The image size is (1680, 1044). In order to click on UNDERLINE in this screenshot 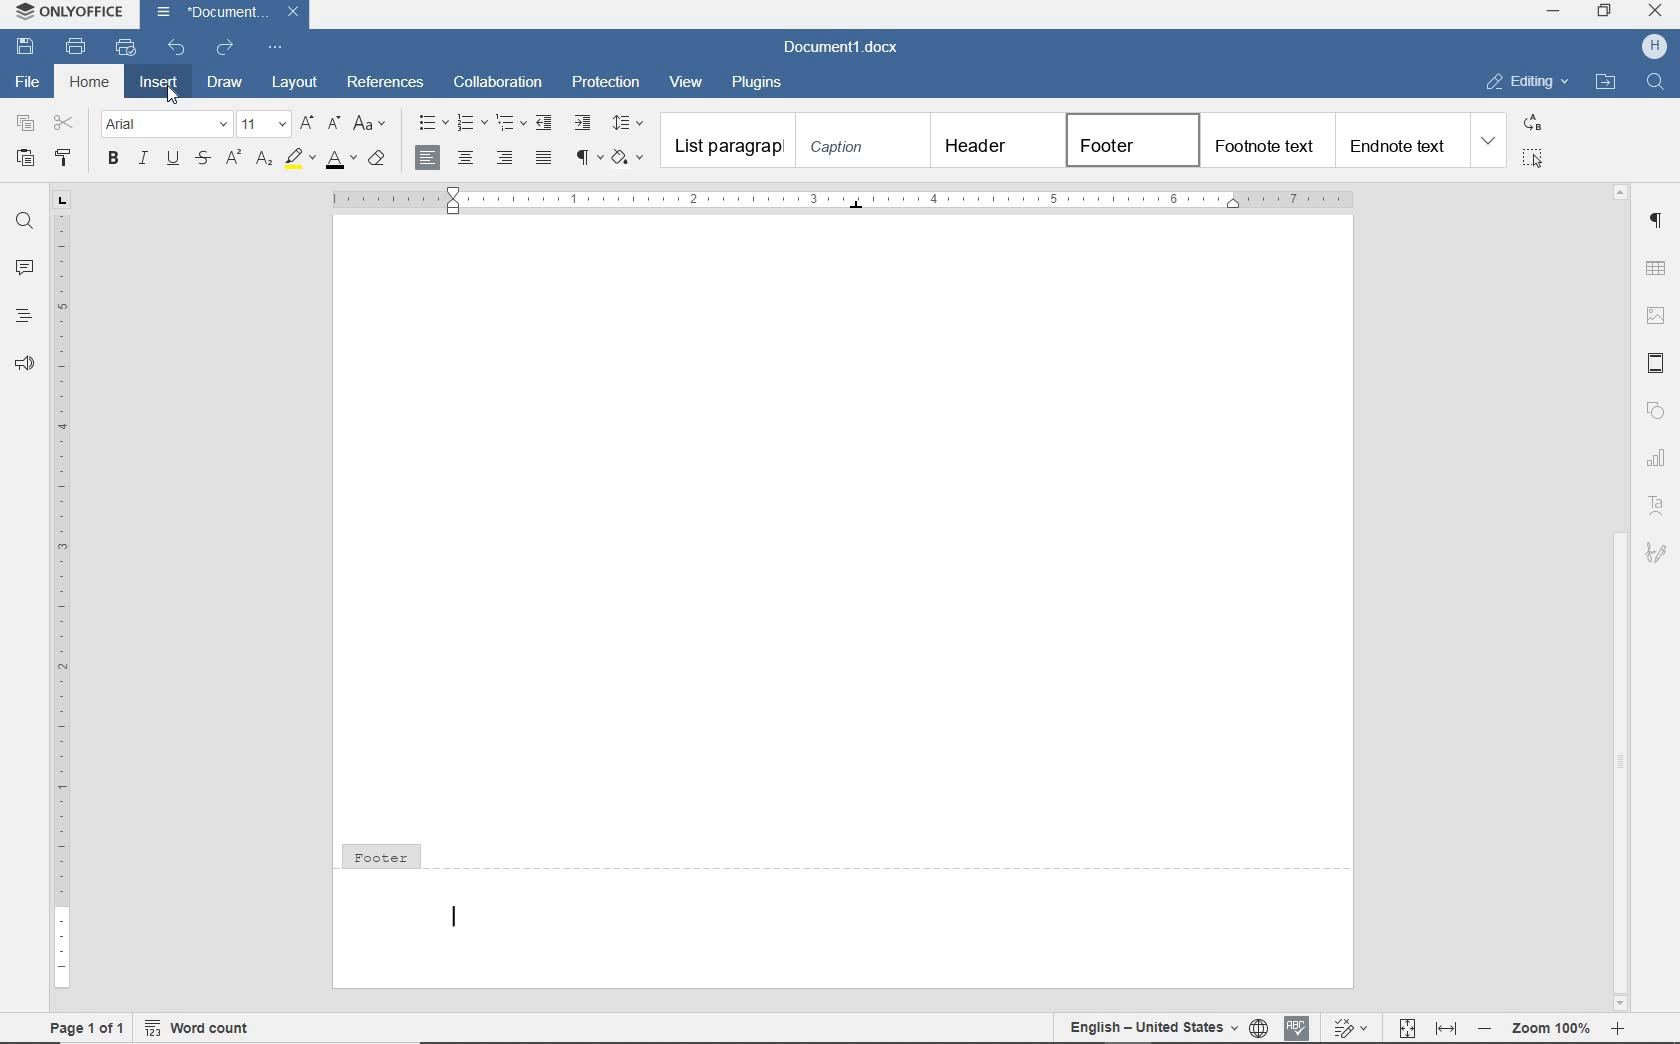, I will do `click(169, 160)`.